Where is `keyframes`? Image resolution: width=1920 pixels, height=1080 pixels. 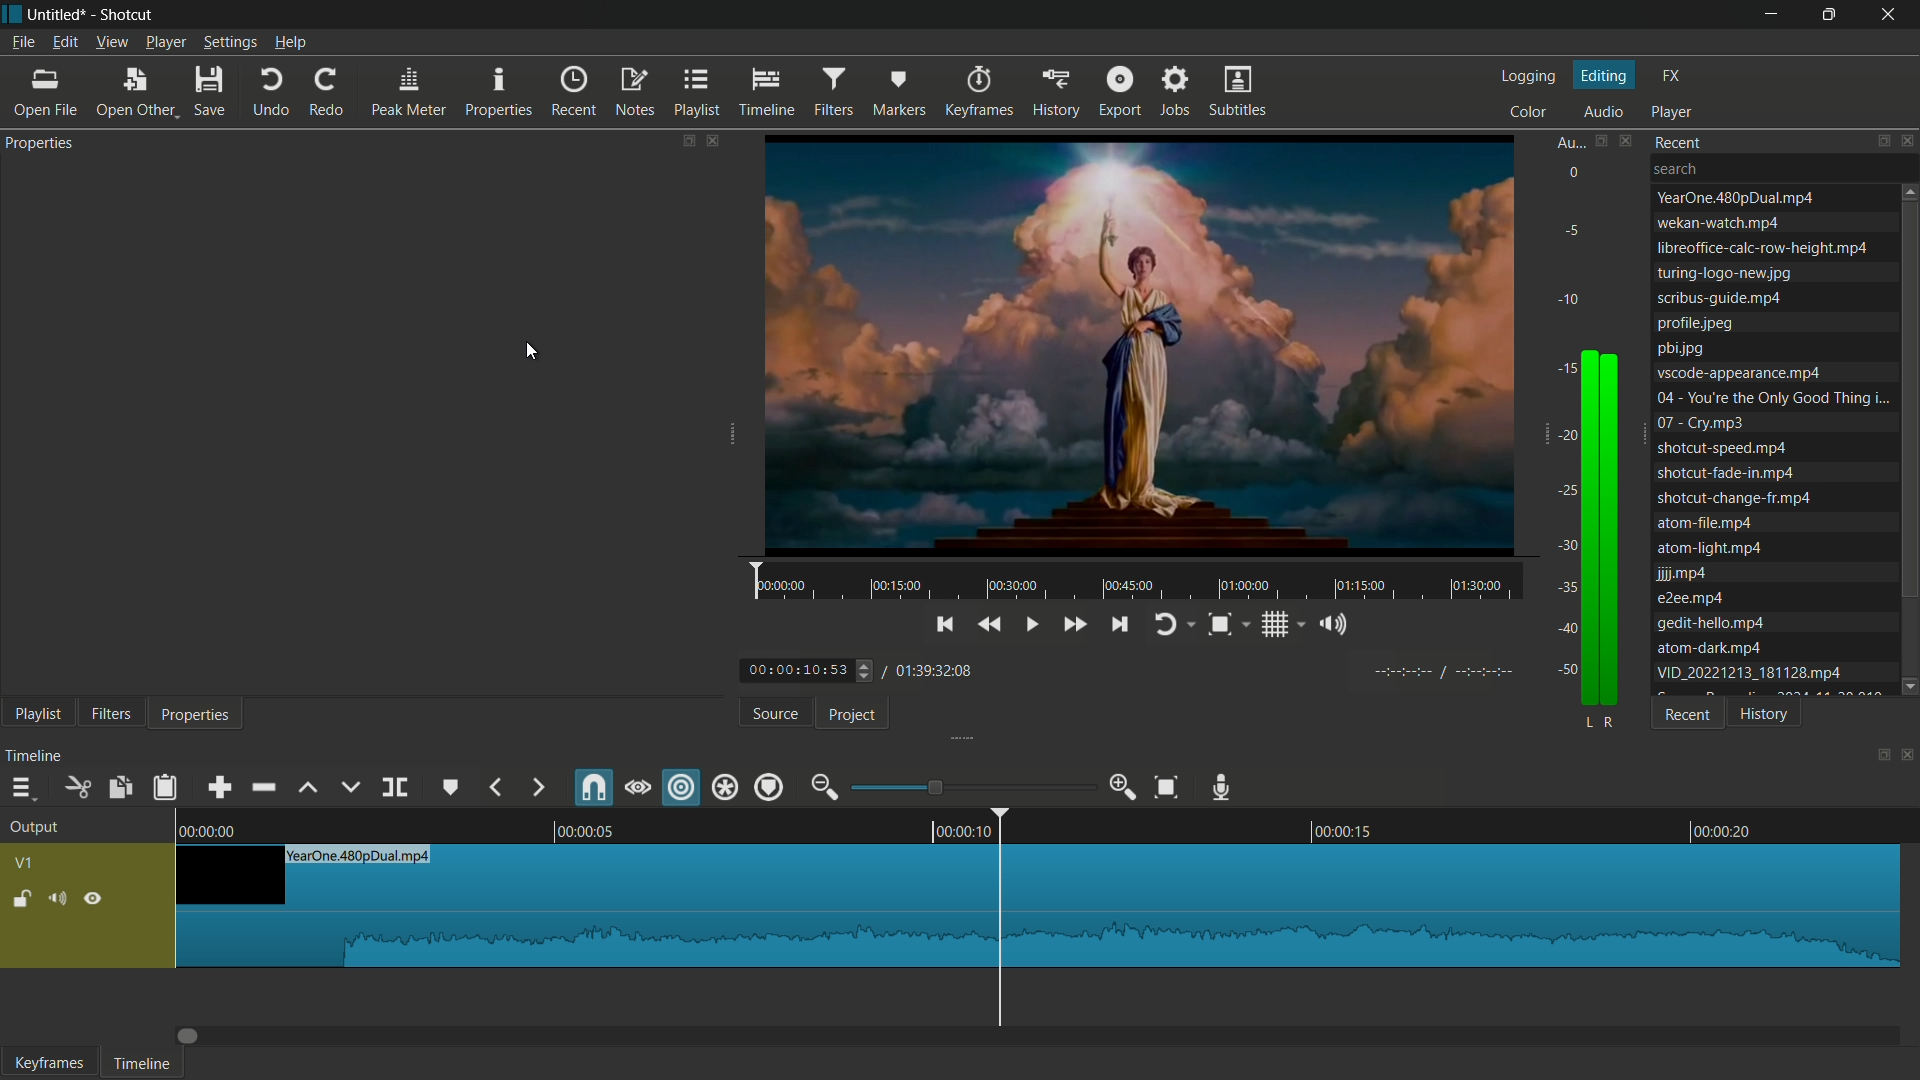 keyframes is located at coordinates (982, 92).